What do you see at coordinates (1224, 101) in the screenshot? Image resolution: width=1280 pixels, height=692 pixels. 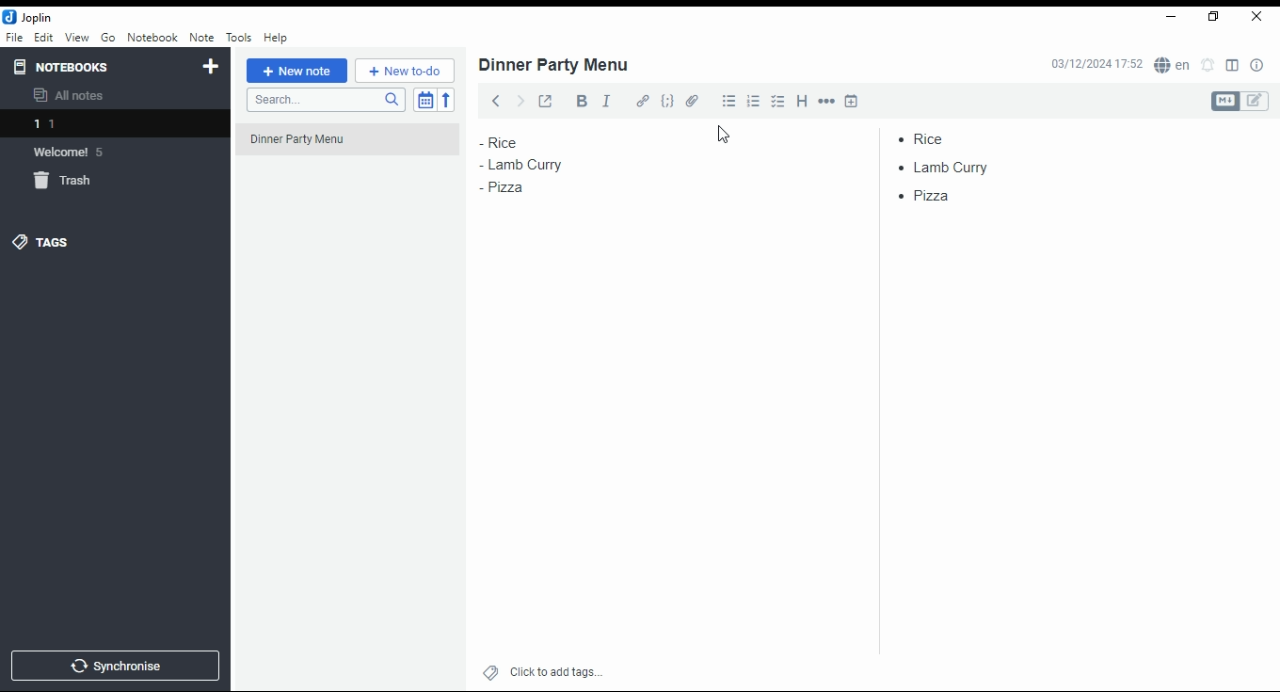 I see `Markdown` at bounding box center [1224, 101].